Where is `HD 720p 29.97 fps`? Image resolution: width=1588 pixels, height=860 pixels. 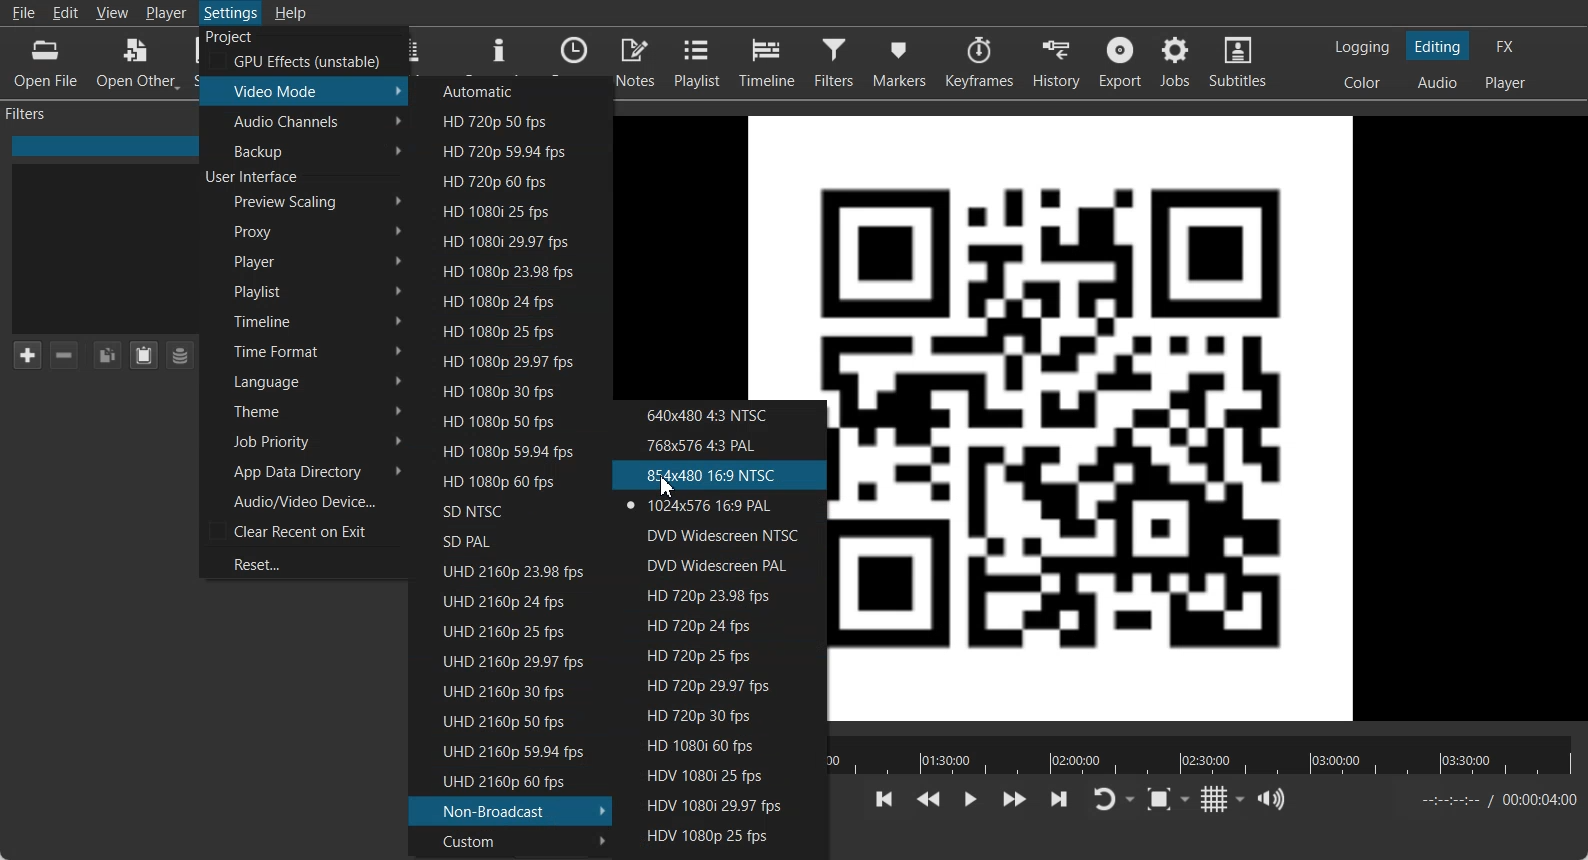 HD 720p 29.97 fps is located at coordinates (723, 686).